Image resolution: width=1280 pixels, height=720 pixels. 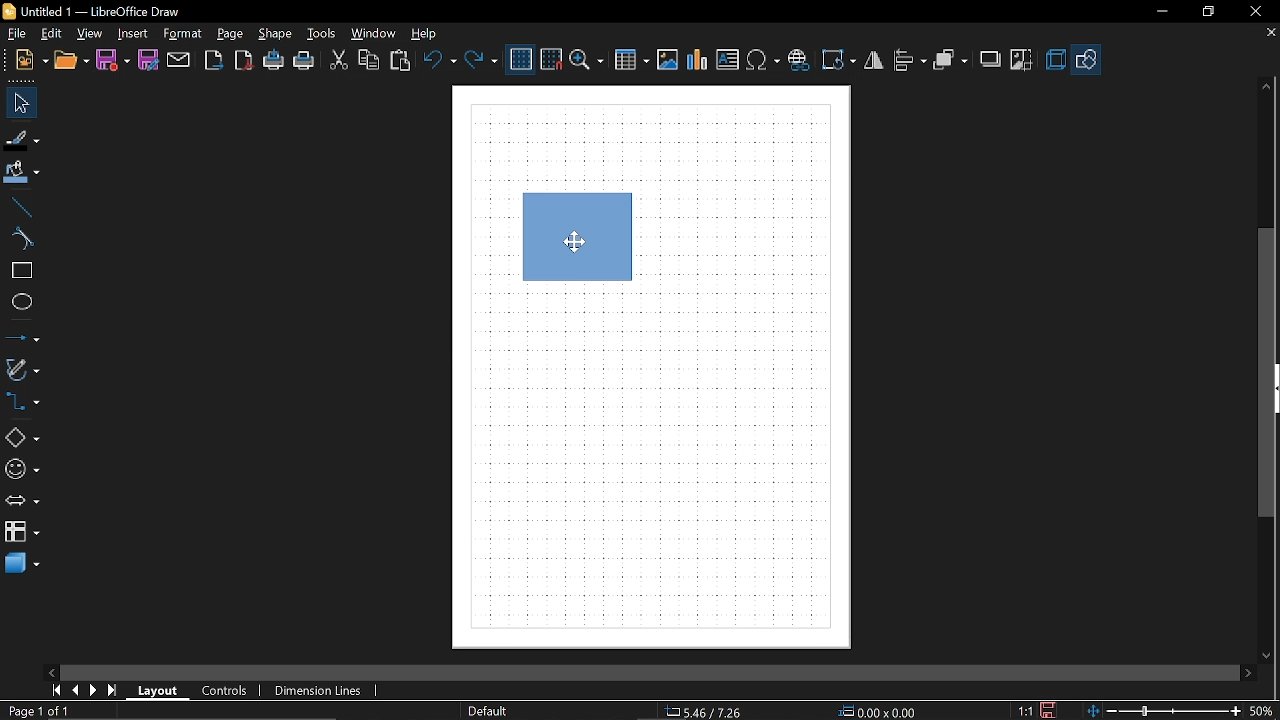 I want to click on Crop, so click(x=1022, y=61).